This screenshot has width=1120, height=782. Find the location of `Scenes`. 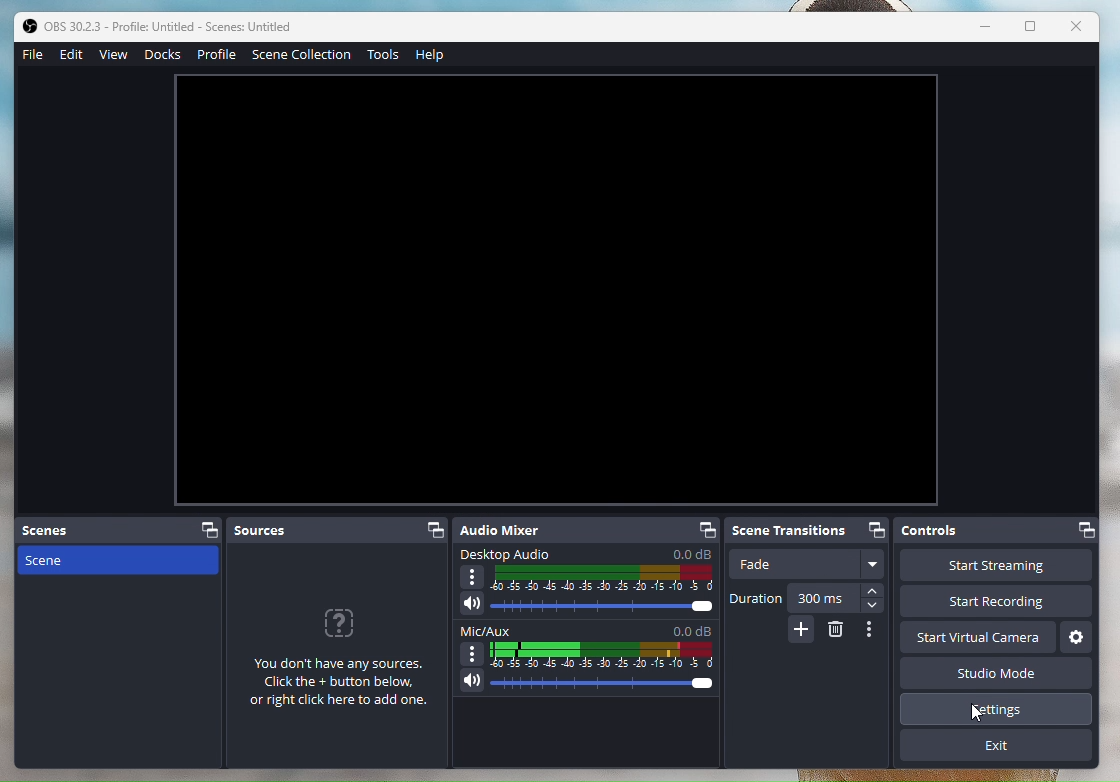

Scenes is located at coordinates (122, 532).